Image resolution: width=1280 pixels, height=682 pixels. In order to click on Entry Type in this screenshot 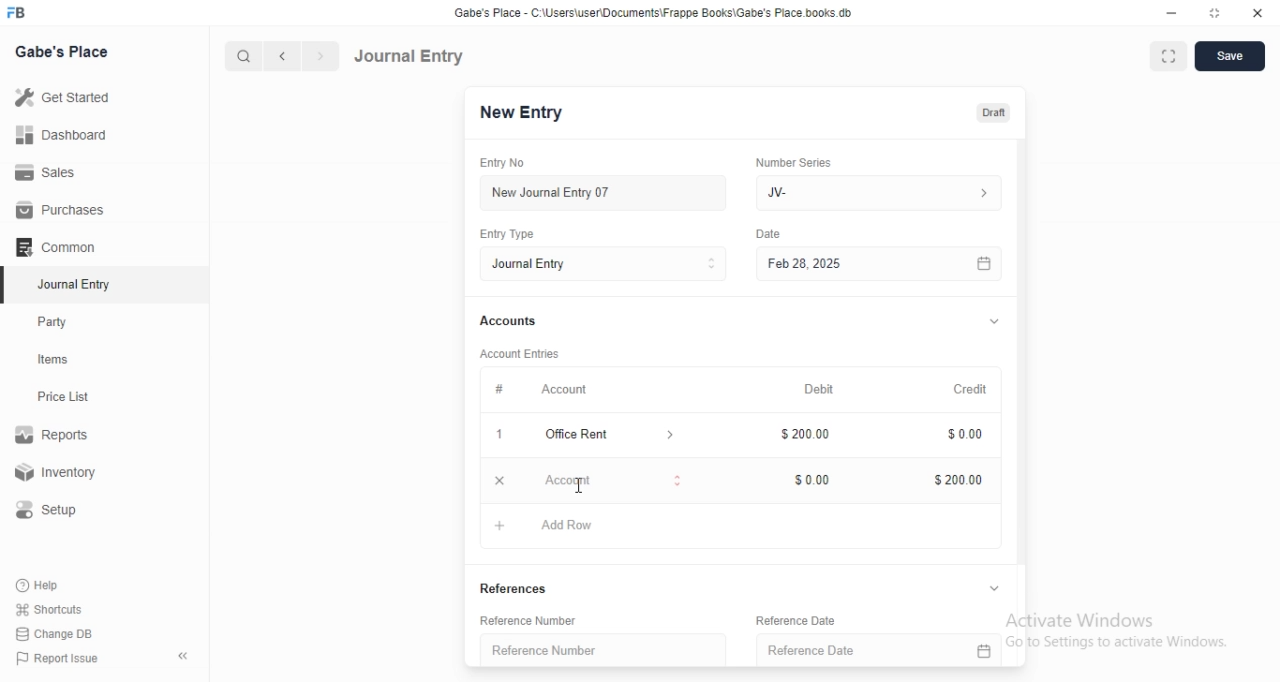, I will do `click(509, 234)`.